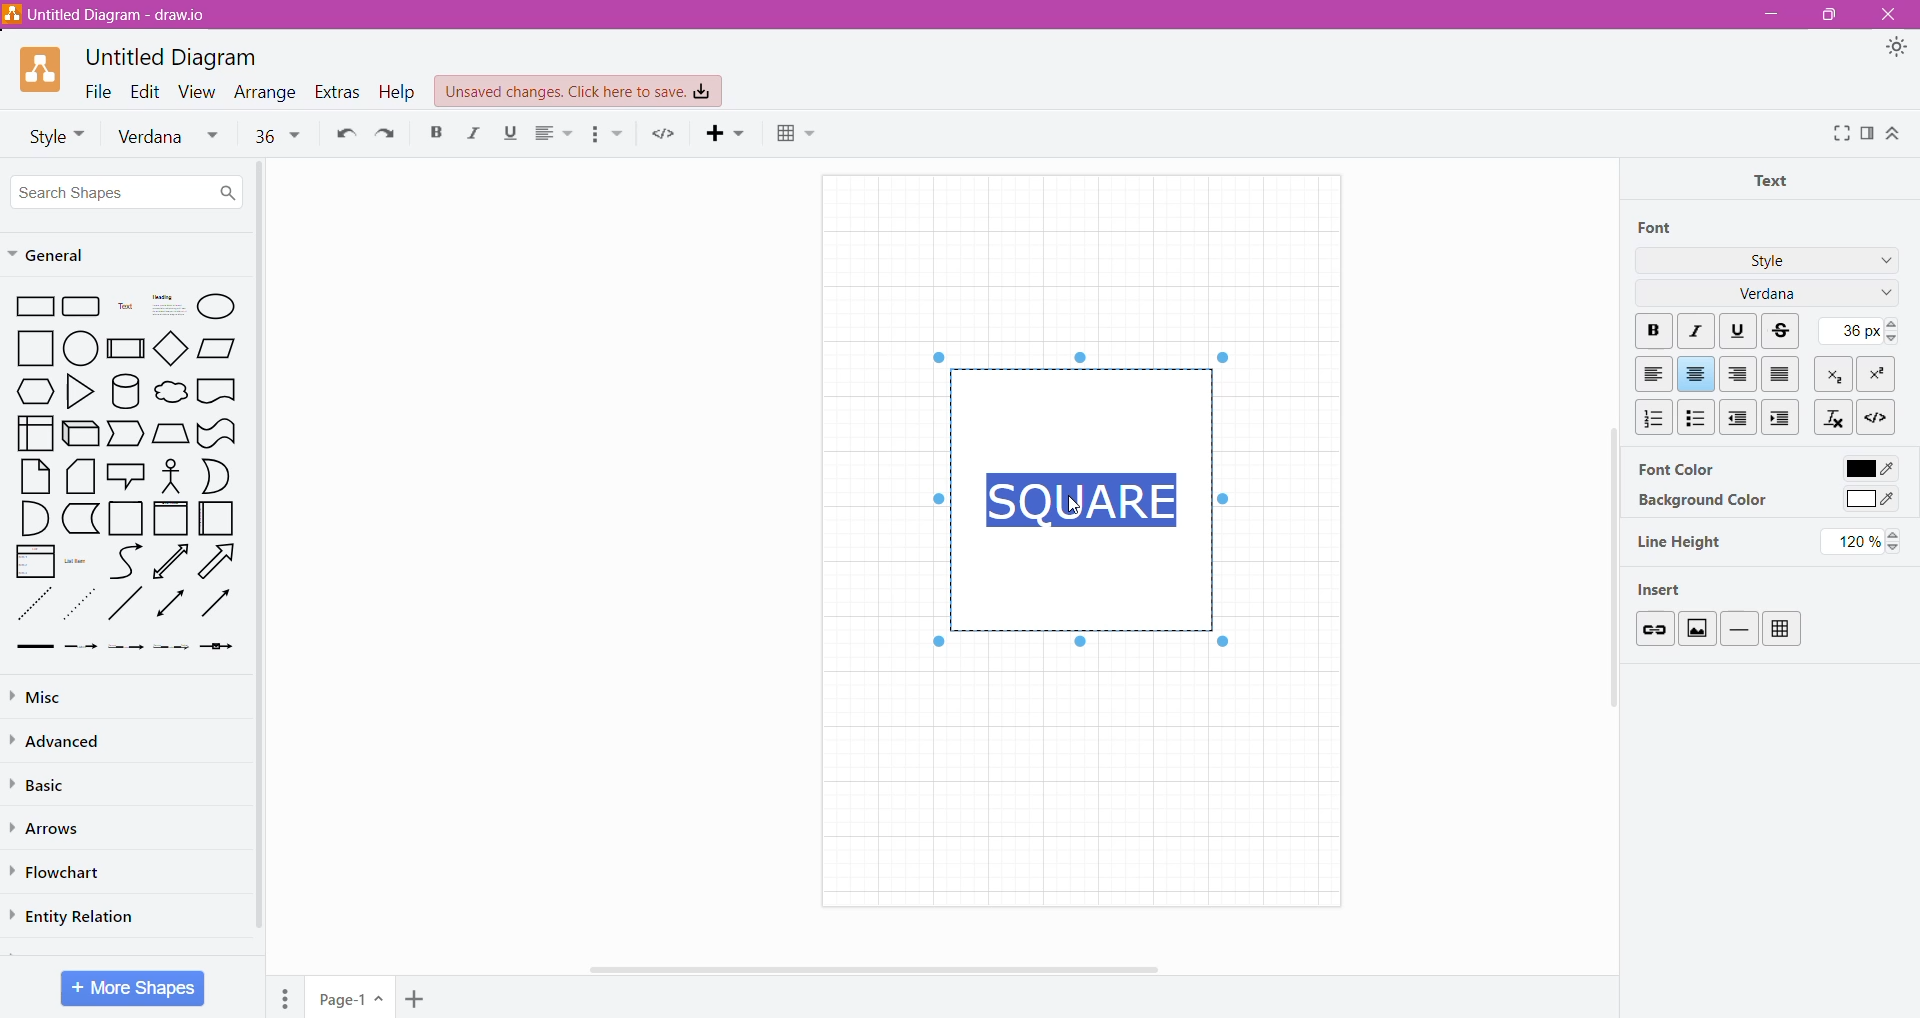  Describe the element at coordinates (78, 518) in the screenshot. I see `L-Shaped Rectangle` at that location.